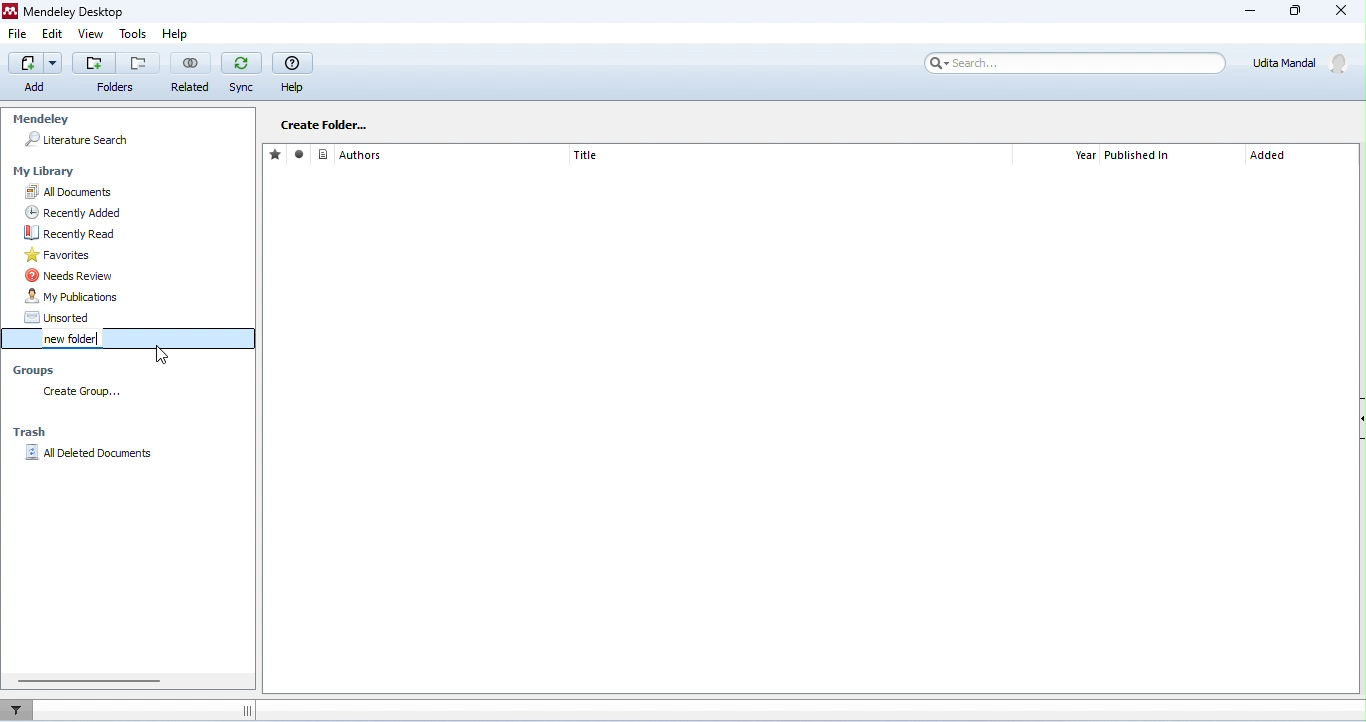 This screenshot has width=1366, height=722. Describe the element at coordinates (89, 680) in the screenshot. I see `horizontal scroll bar` at that location.